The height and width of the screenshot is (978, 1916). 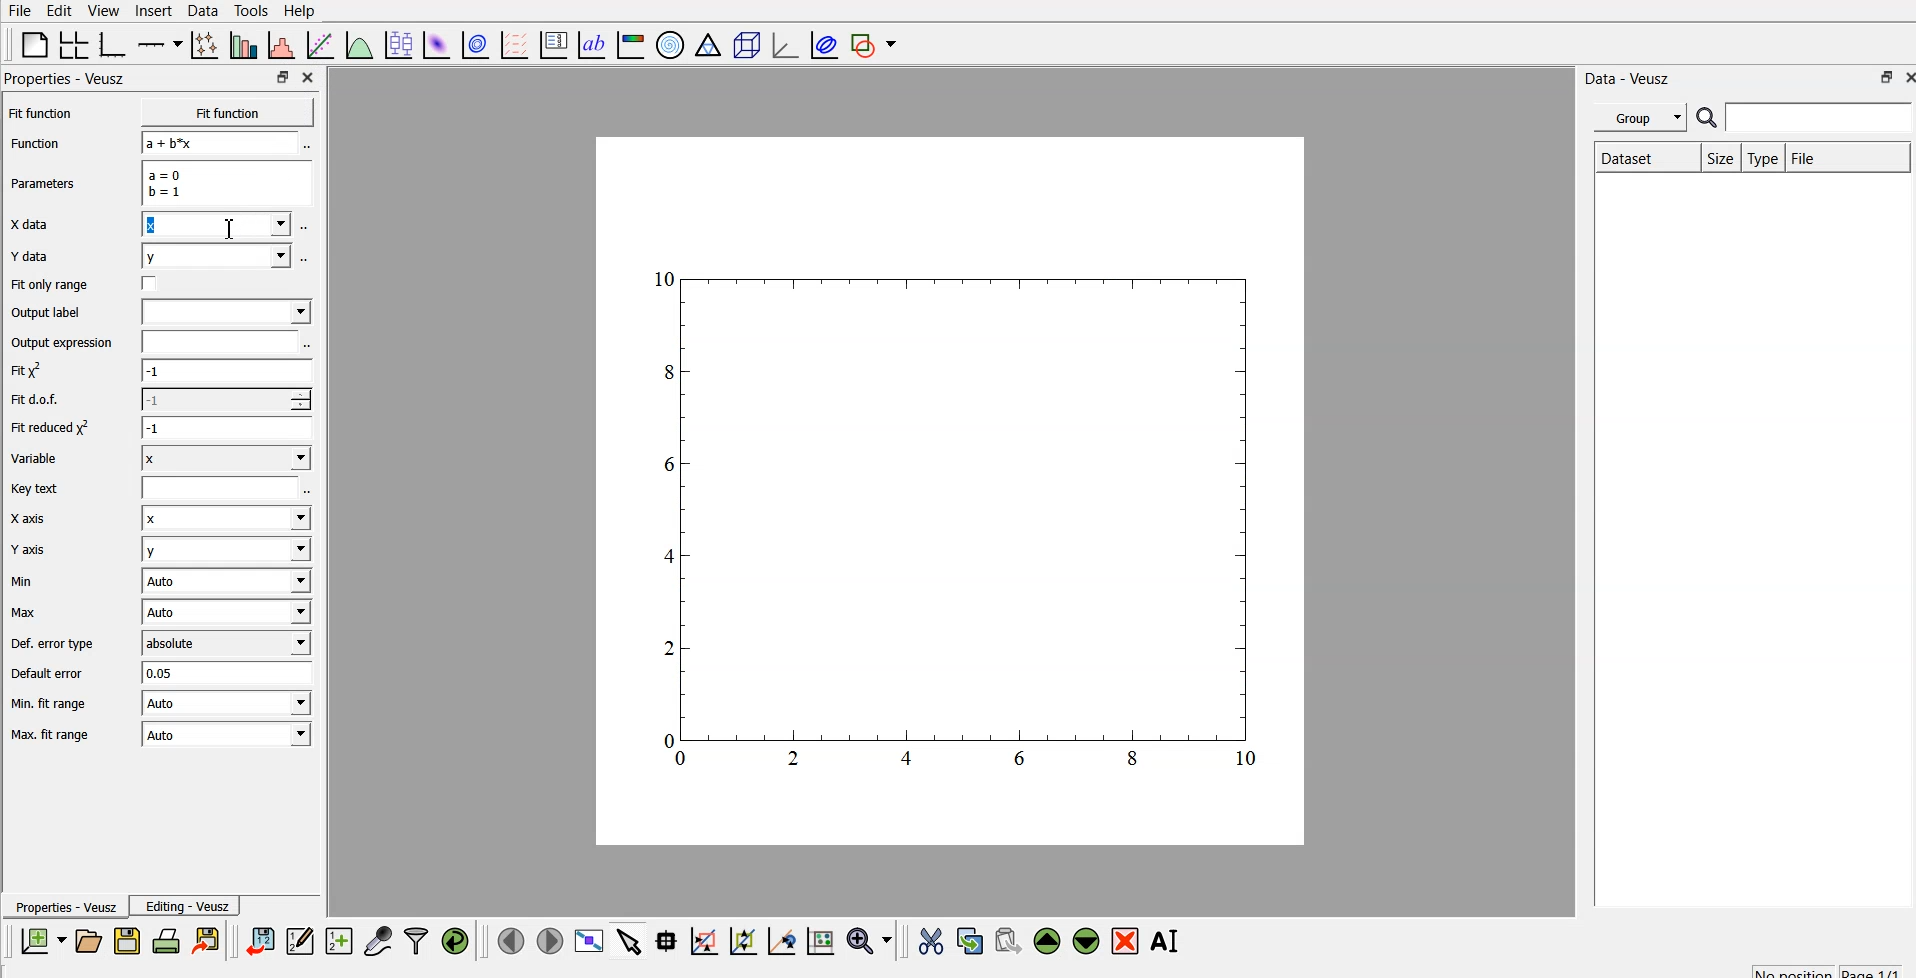 What do you see at coordinates (62, 312) in the screenshot?
I see `Output label` at bounding box center [62, 312].